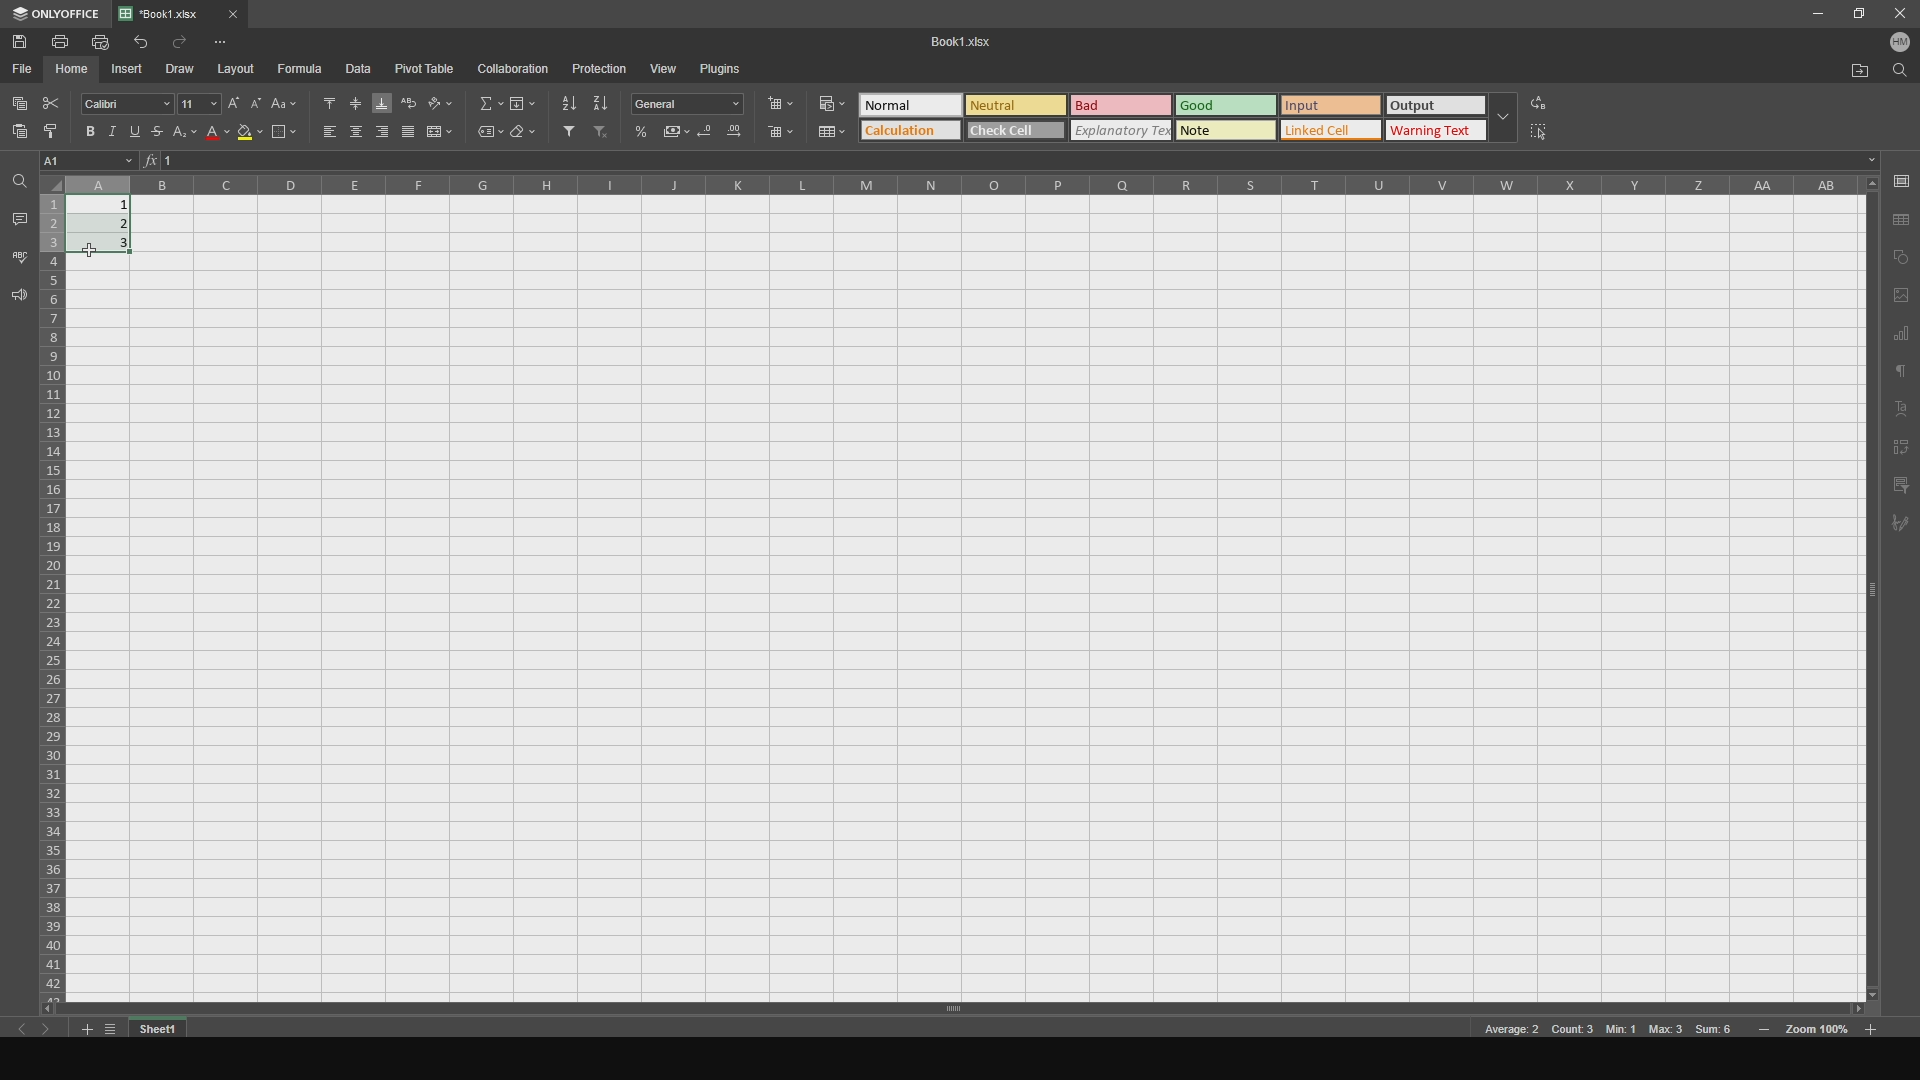  What do you see at coordinates (113, 1028) in the screenshot?
I see `list tabs` at bounding box center [113, 1028].